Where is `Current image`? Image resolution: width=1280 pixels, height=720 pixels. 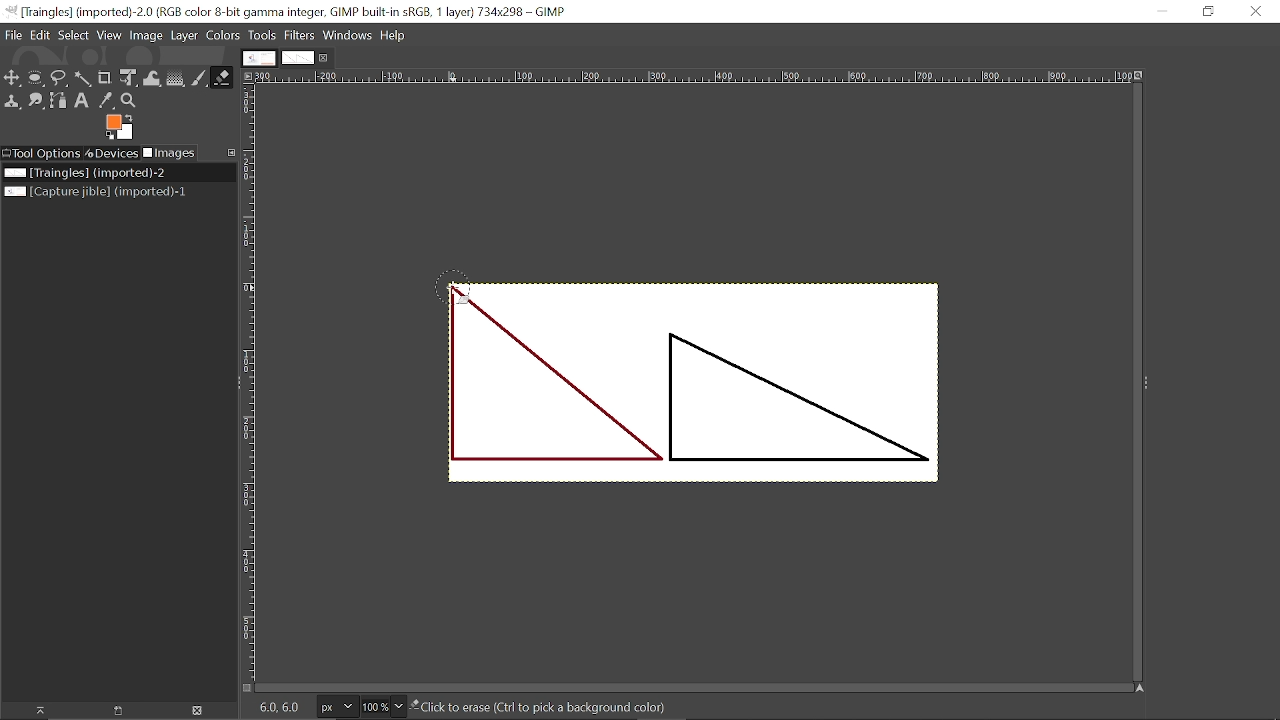
Current image is located at coordinates (702, 406).